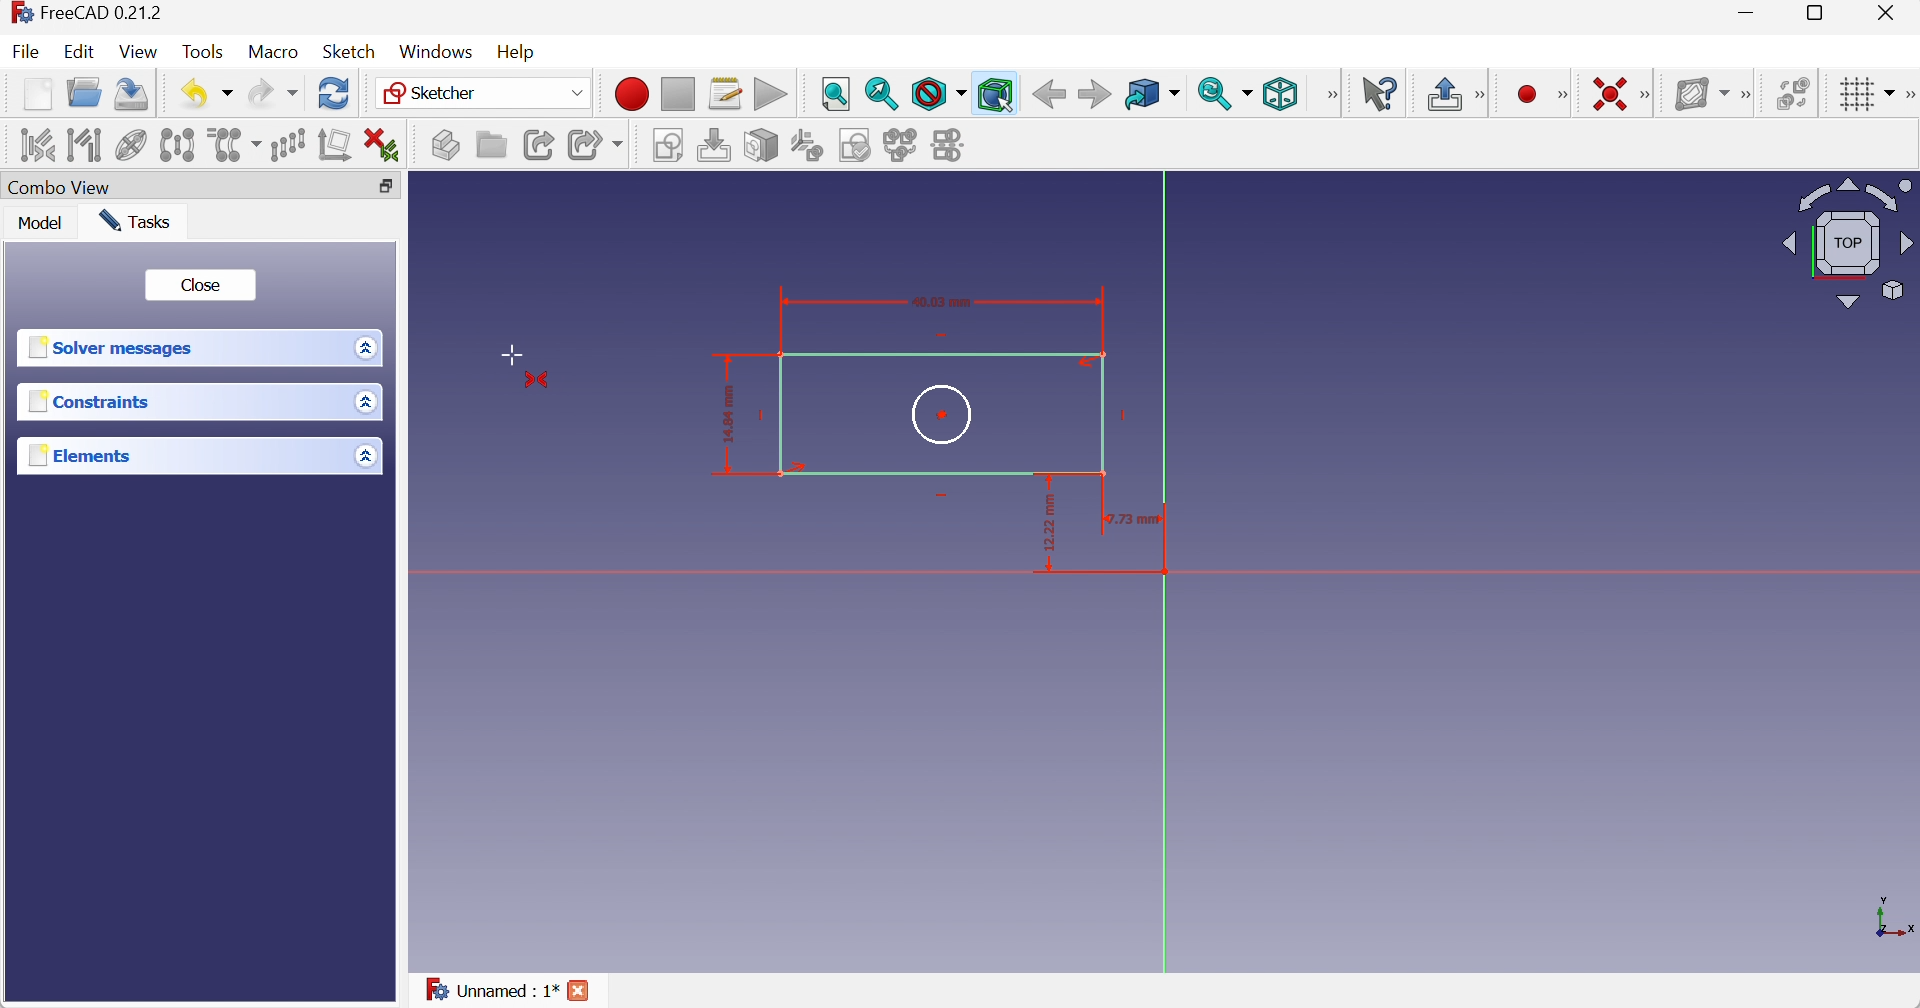 This screenshot has width=1920, height=1008. I want to click on Windows, so click(437, 52).